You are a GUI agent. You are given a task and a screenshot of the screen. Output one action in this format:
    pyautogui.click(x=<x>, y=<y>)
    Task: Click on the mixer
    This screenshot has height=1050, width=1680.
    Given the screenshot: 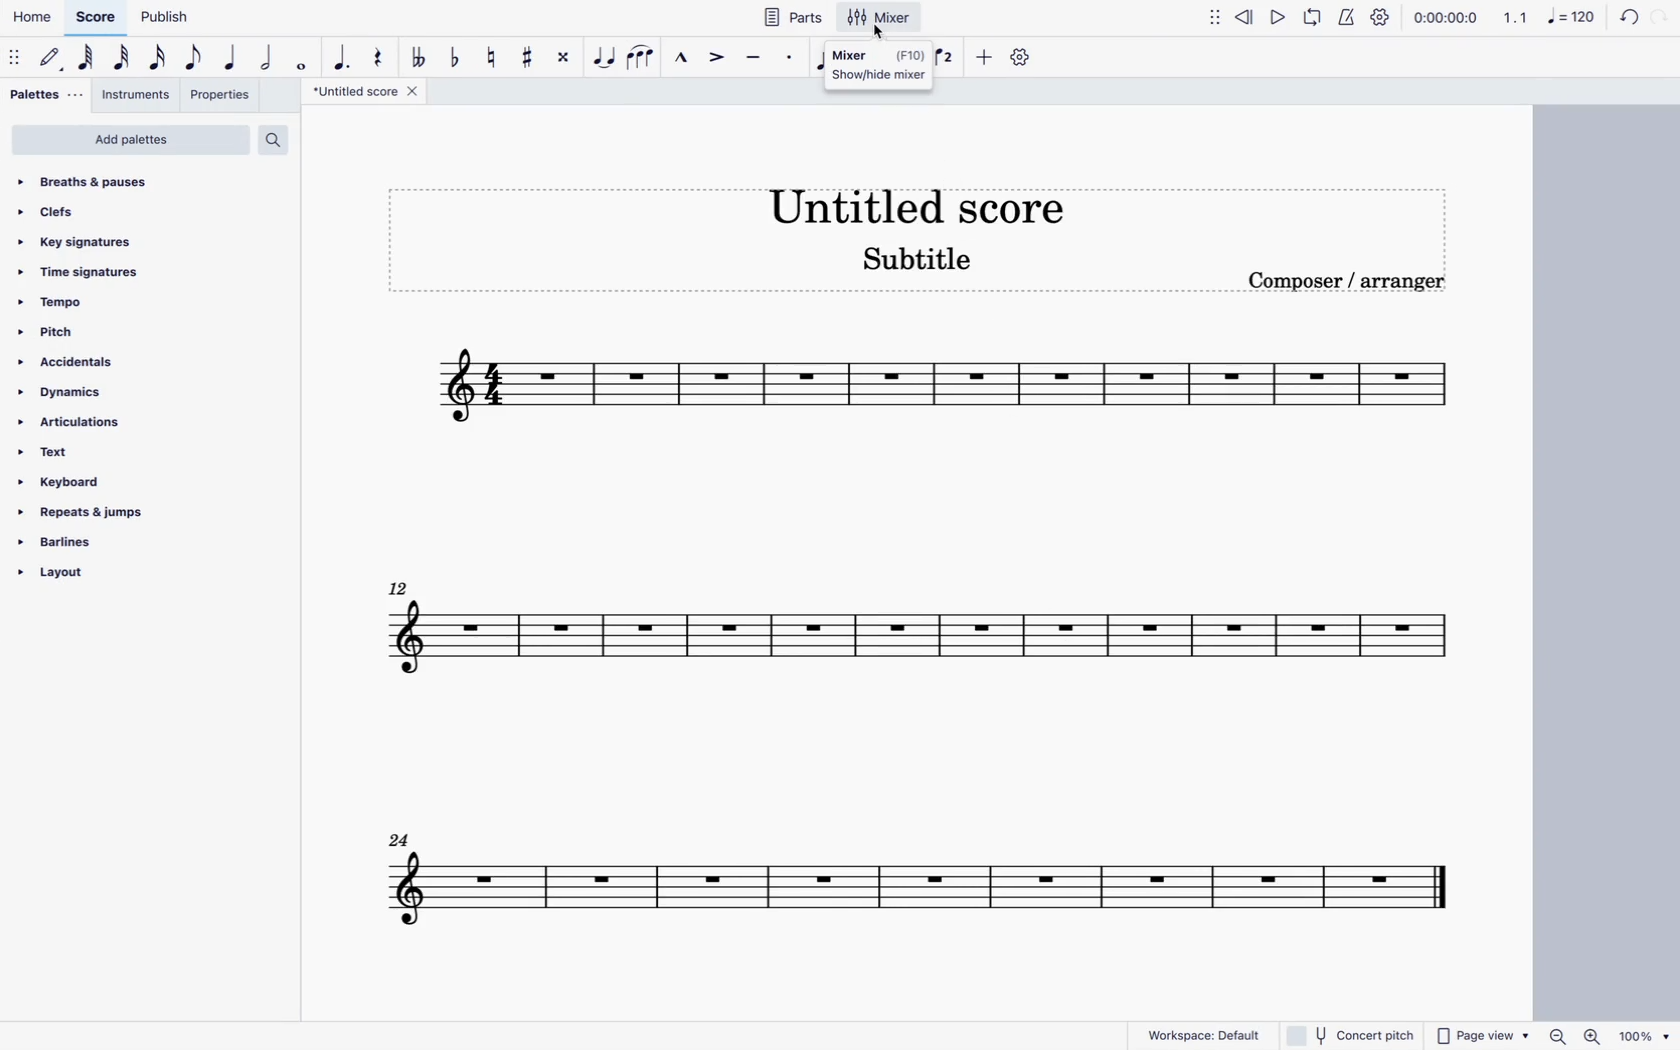 What is the action you would take?
    pyautogui.click(x=884, y=17)
    